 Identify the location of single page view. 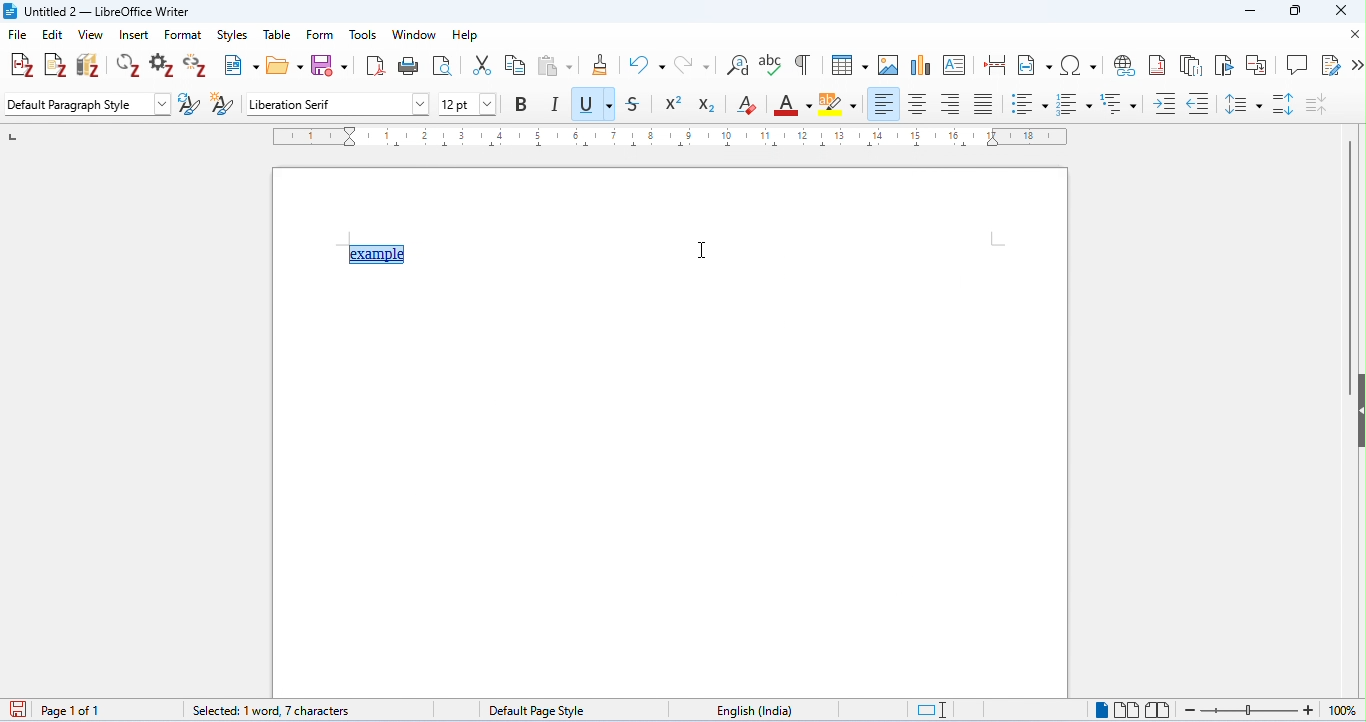
(1099, 710).